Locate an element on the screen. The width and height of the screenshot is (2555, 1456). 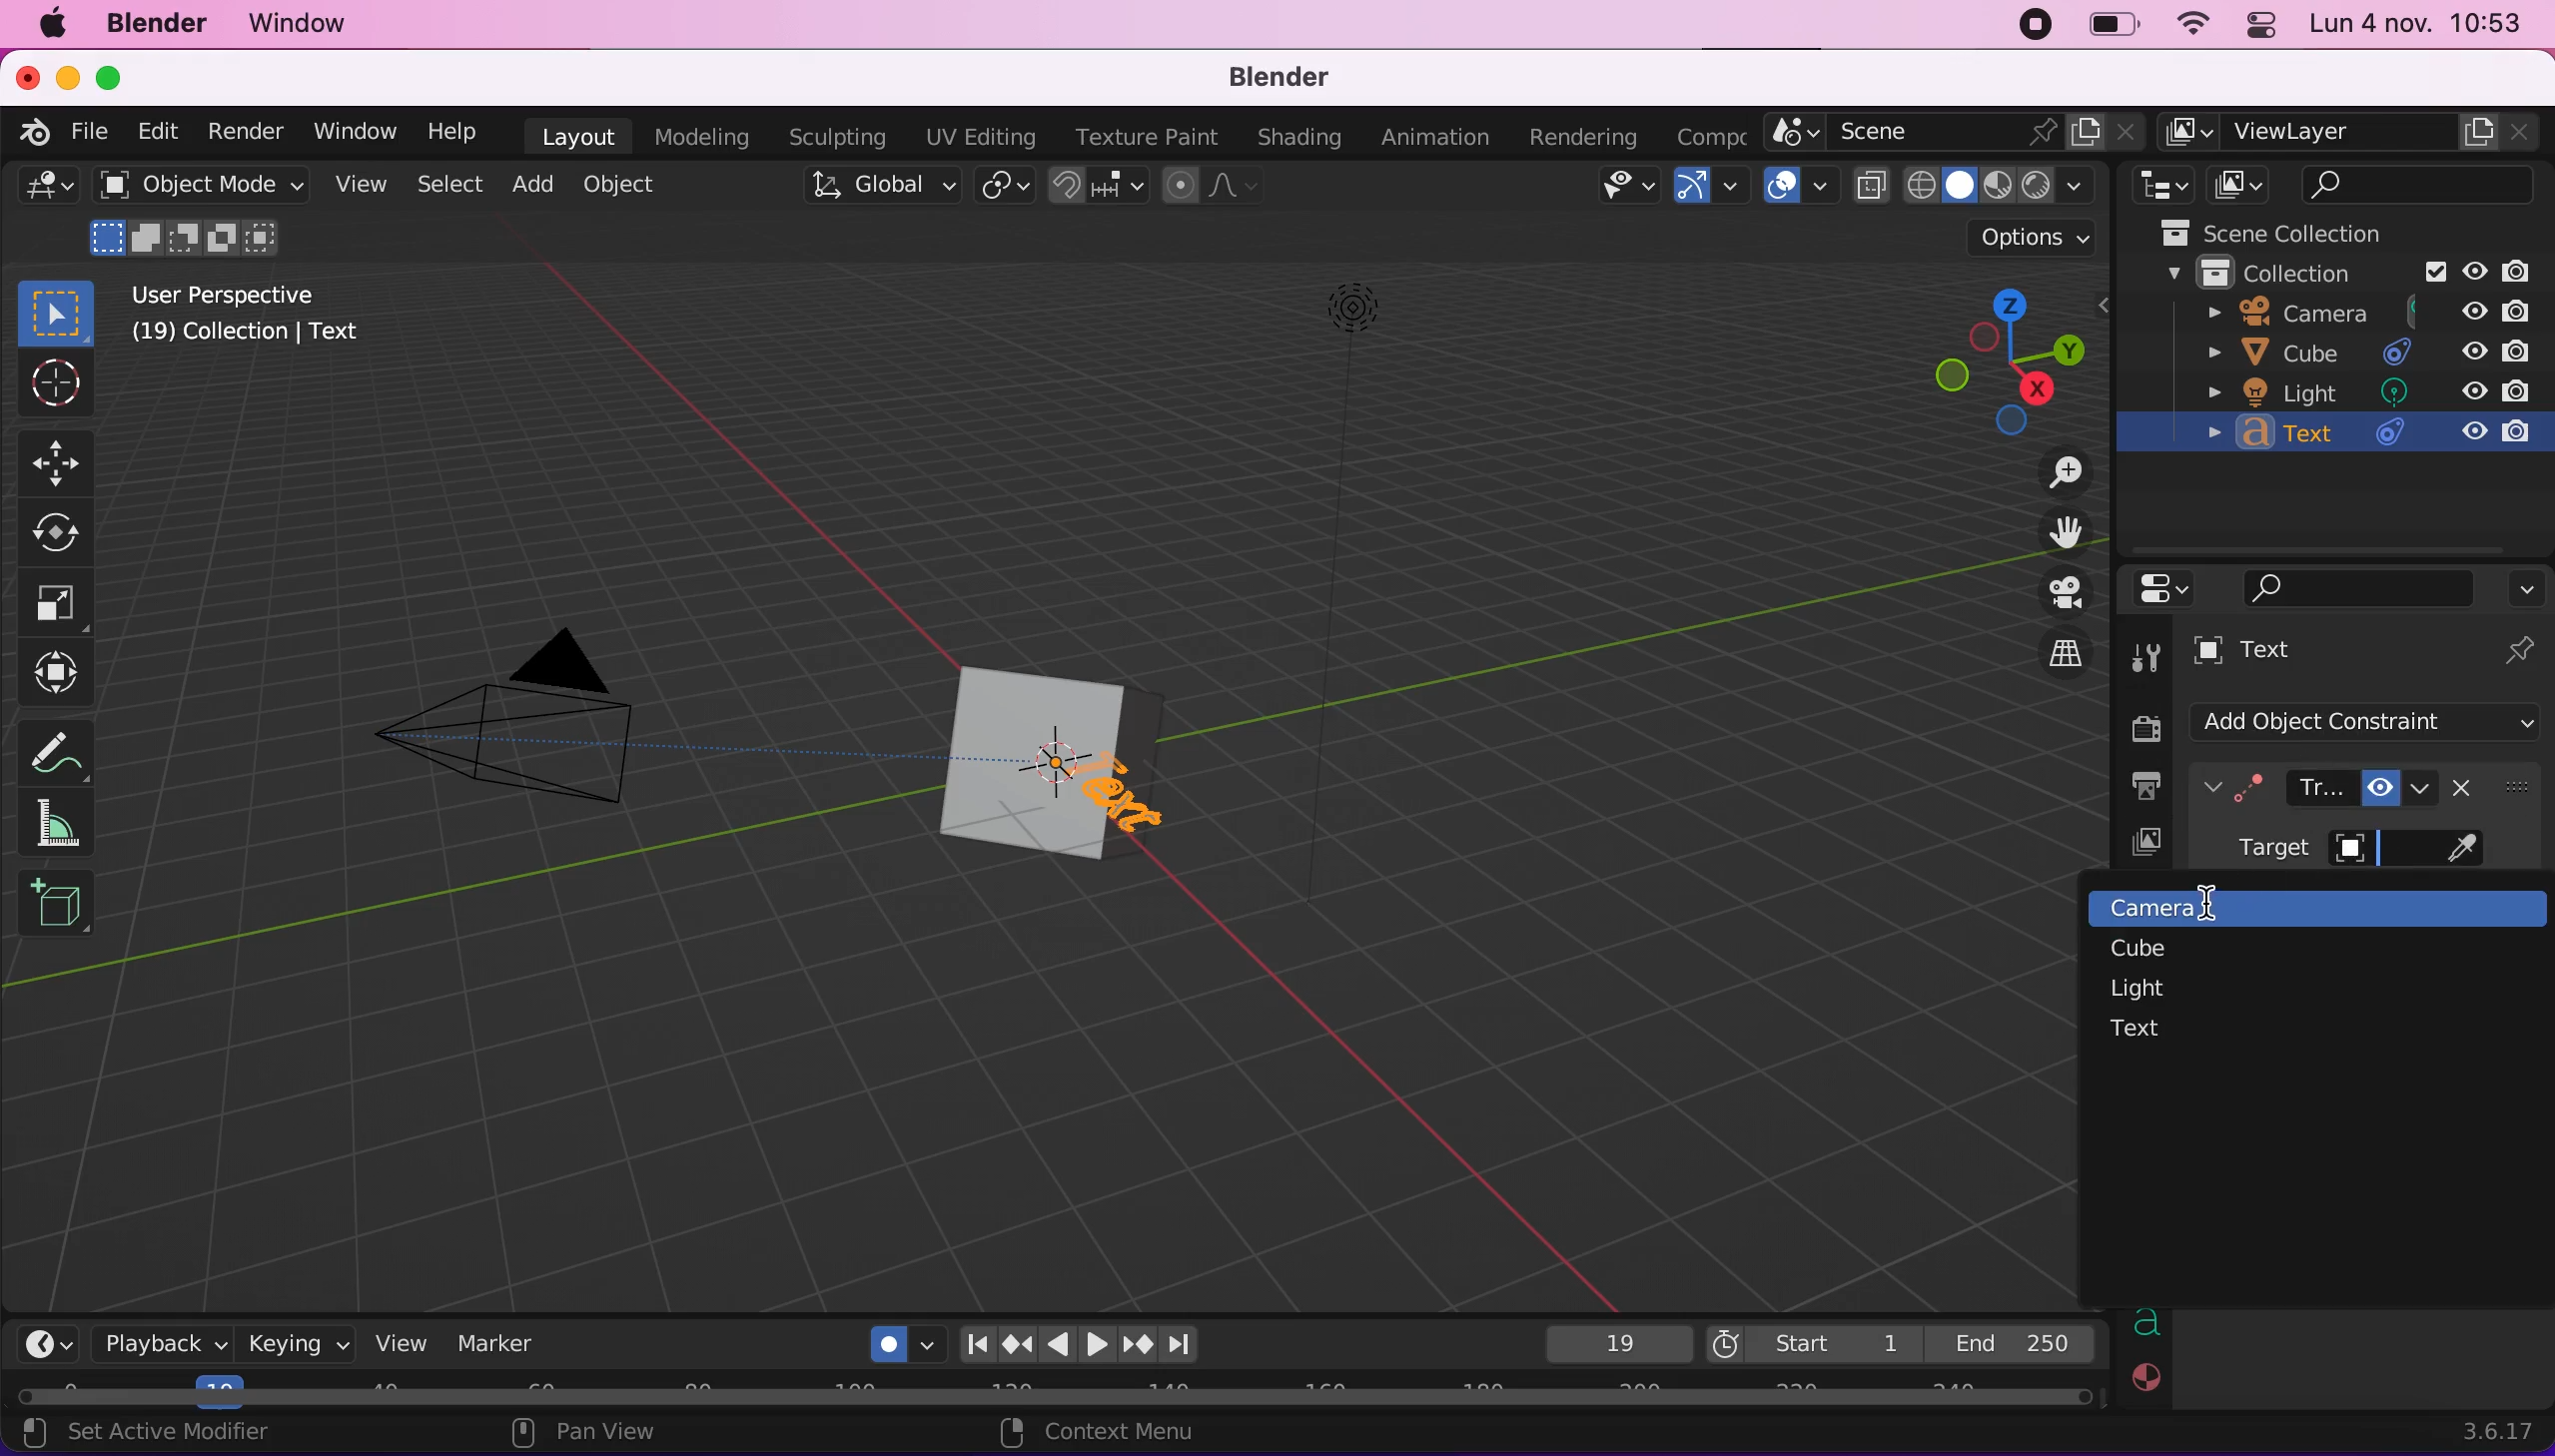
light is located at coordinates (2138, 986).